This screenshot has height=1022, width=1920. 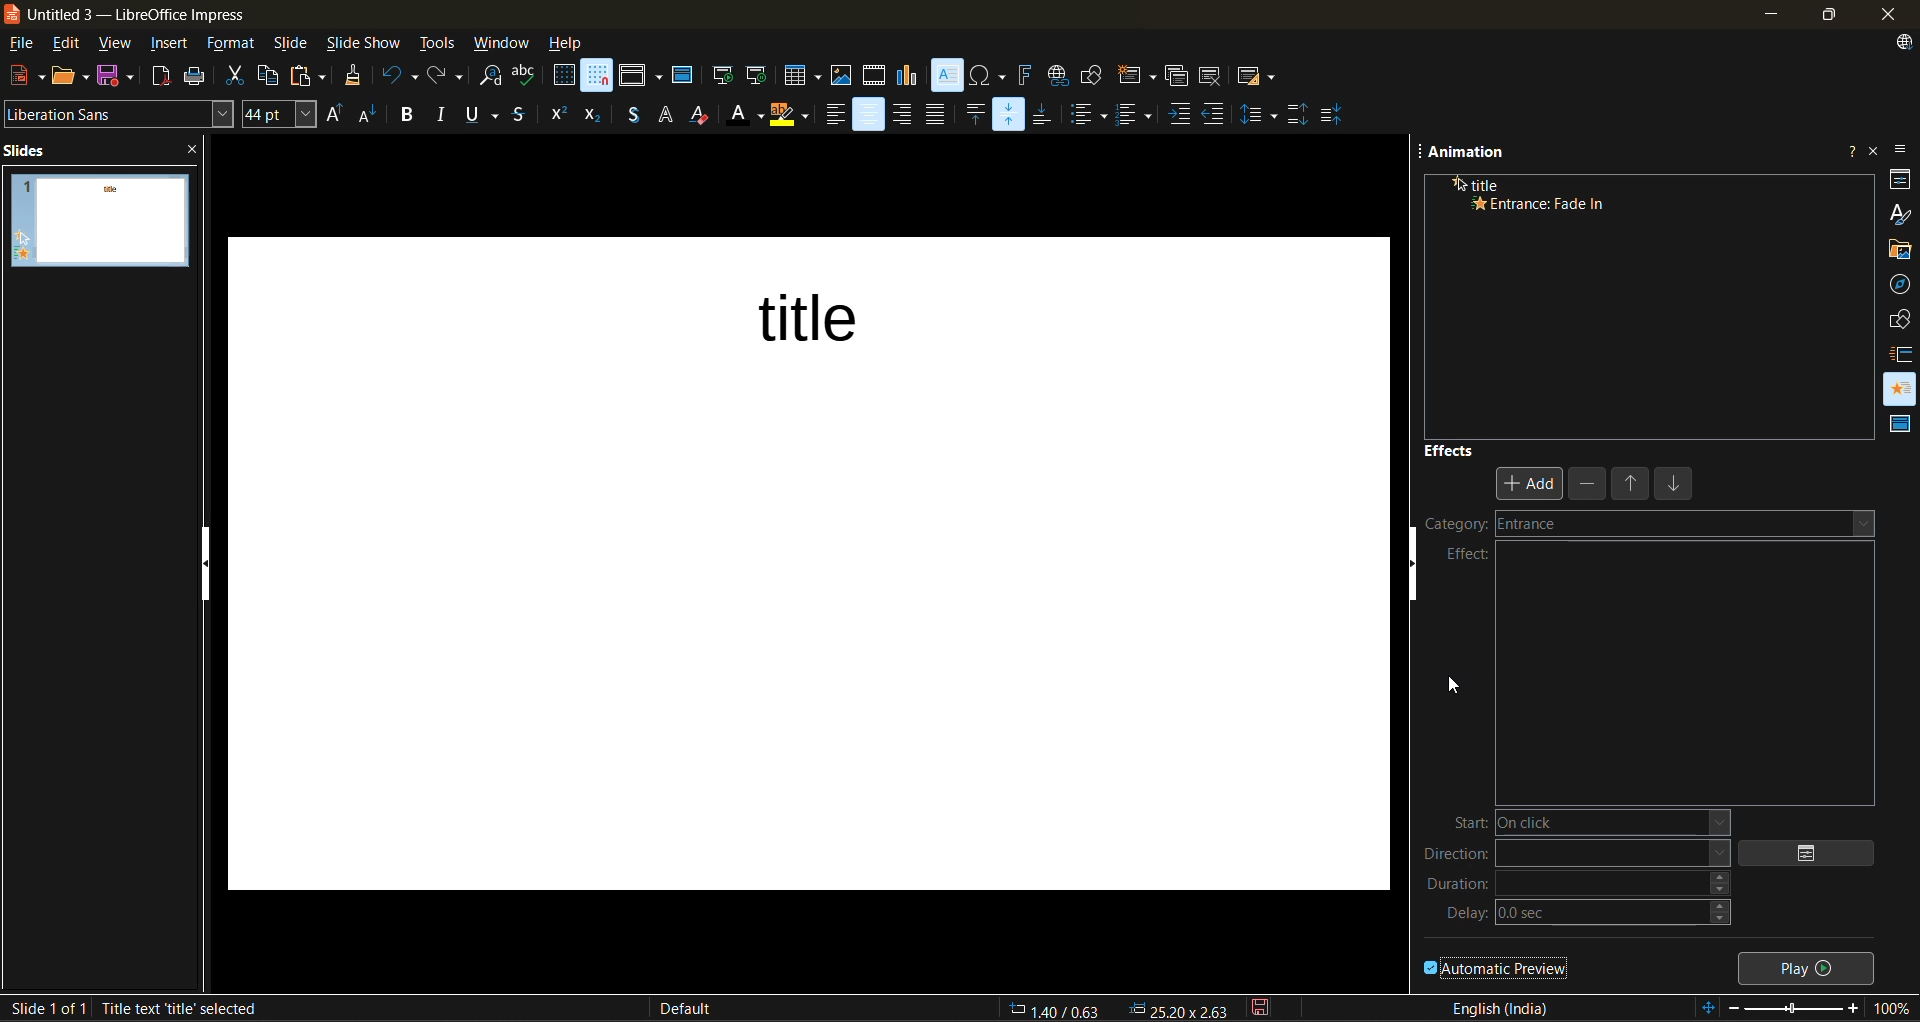 What do you see at coordinates (1907, 45) in the screenshot?
I see `update` at bounding box center [1907, 45].